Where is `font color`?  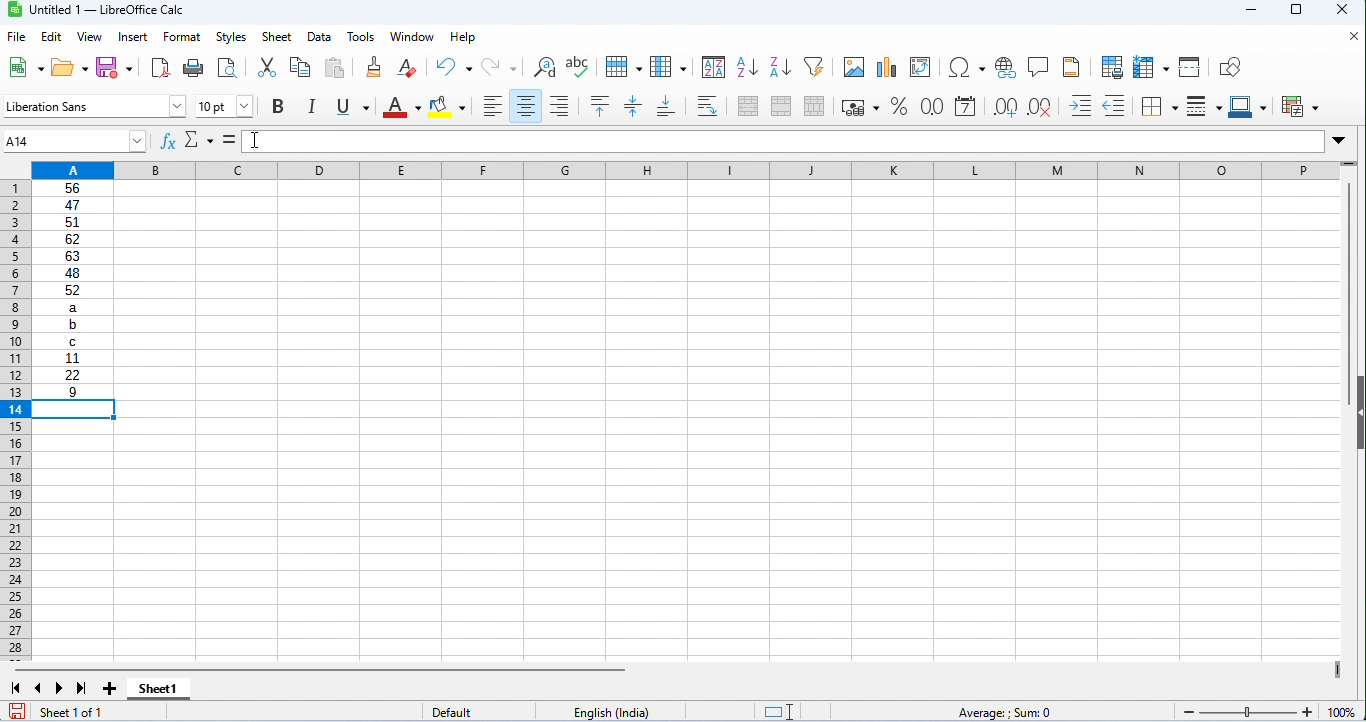 font color is located at coordinates (402, 107).